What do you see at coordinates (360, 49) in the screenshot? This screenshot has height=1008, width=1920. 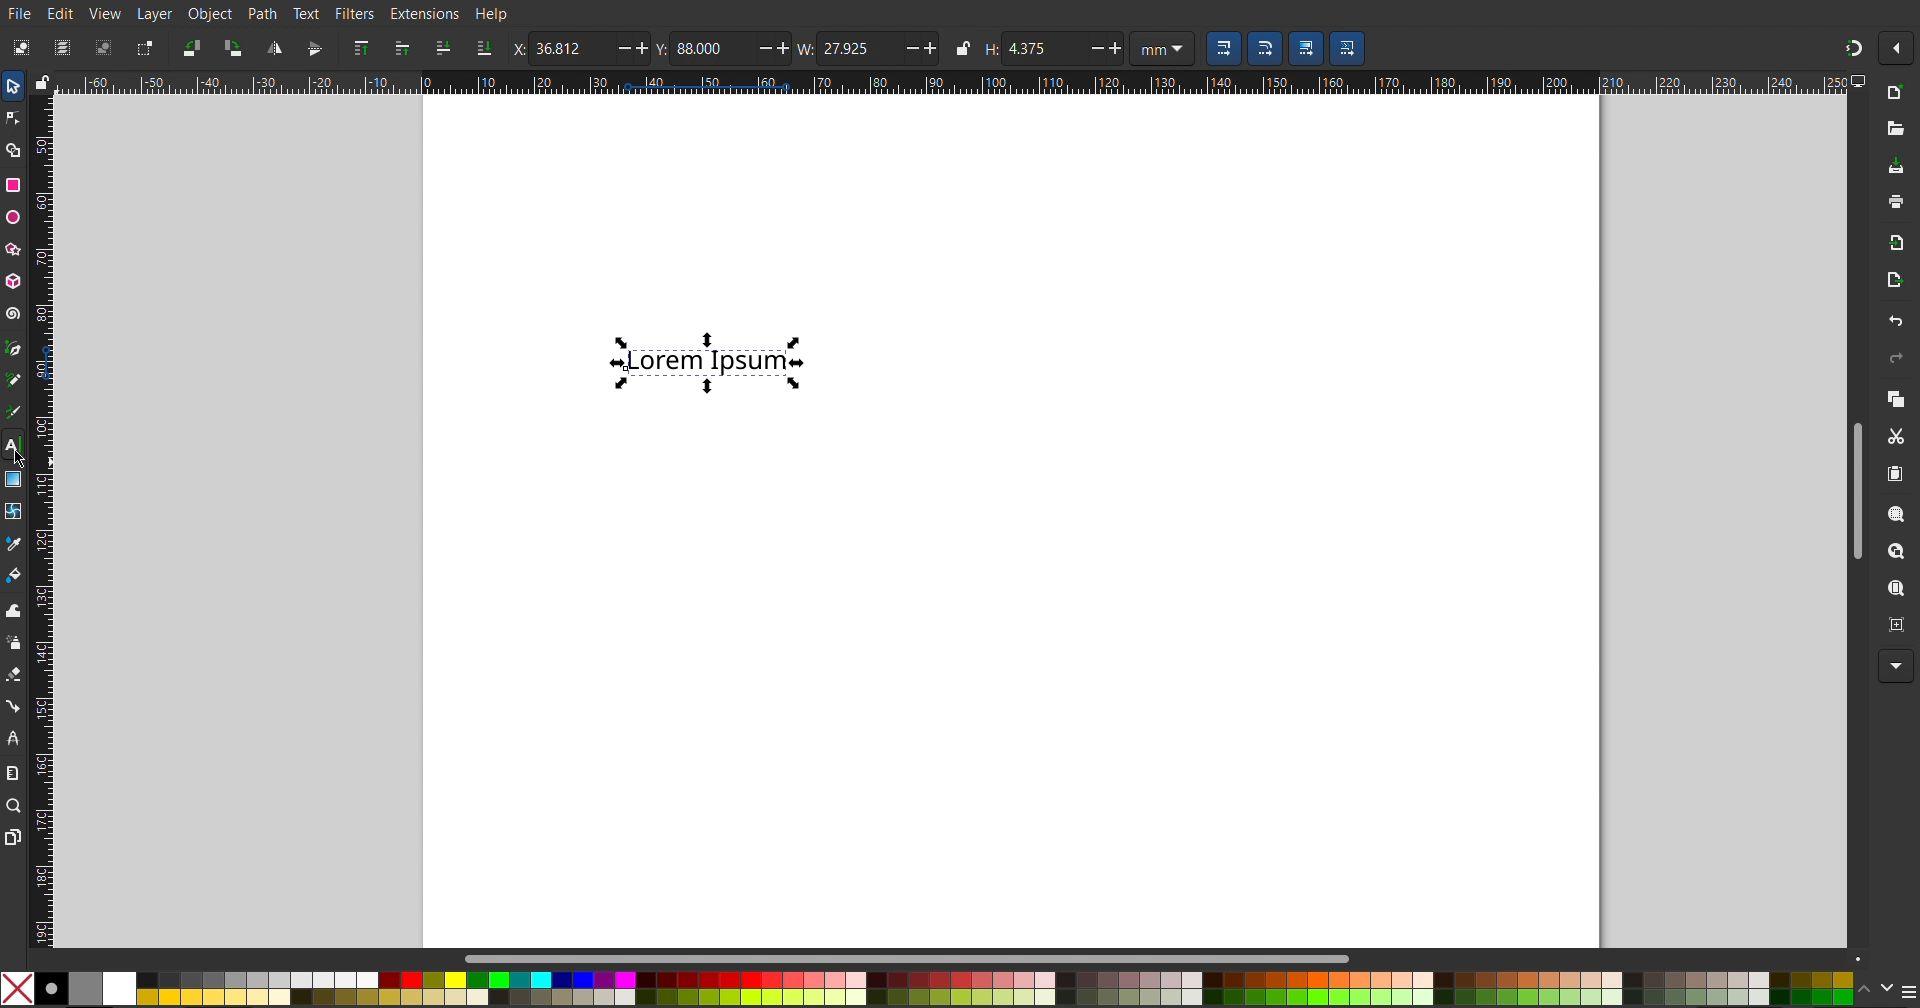 I see `Raise selection to the top` at bounding box center [360, 49].